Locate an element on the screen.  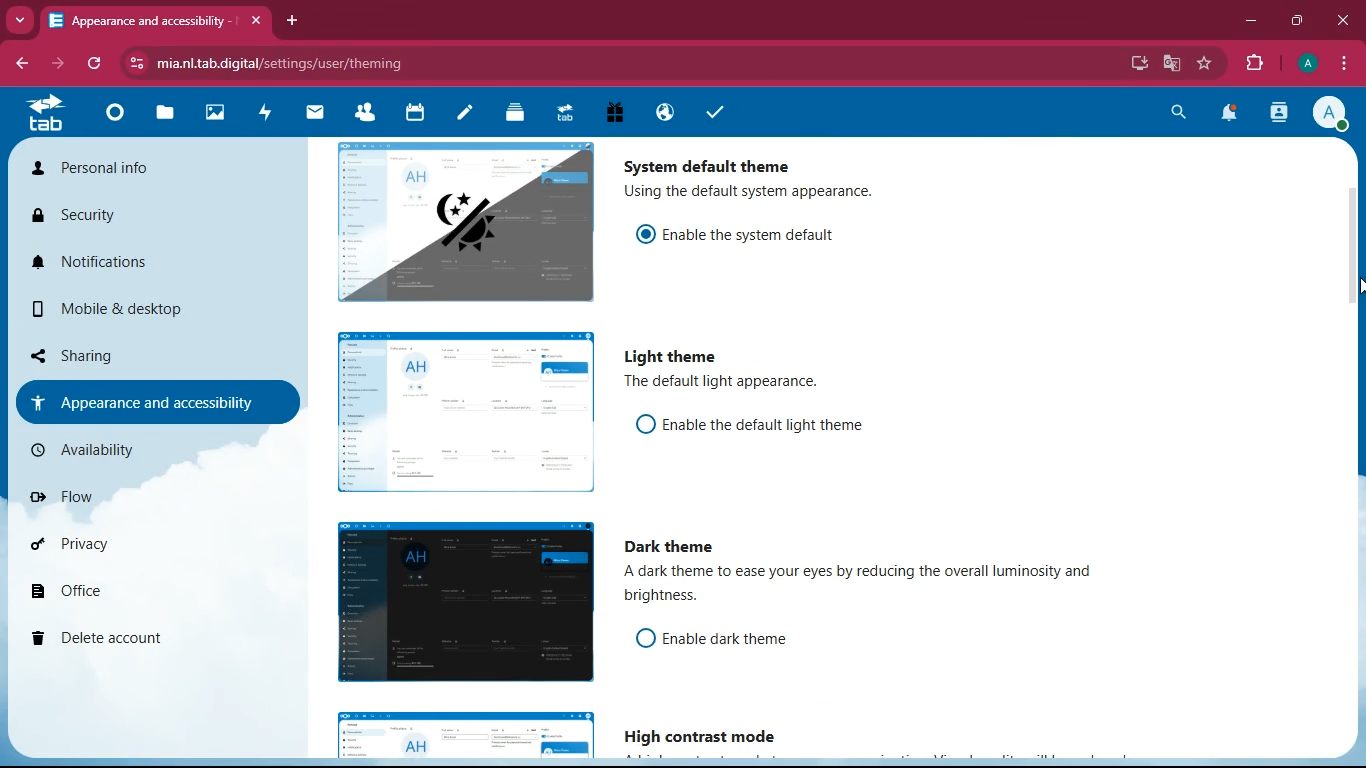
high contrast is located at coordinates (710, 737).